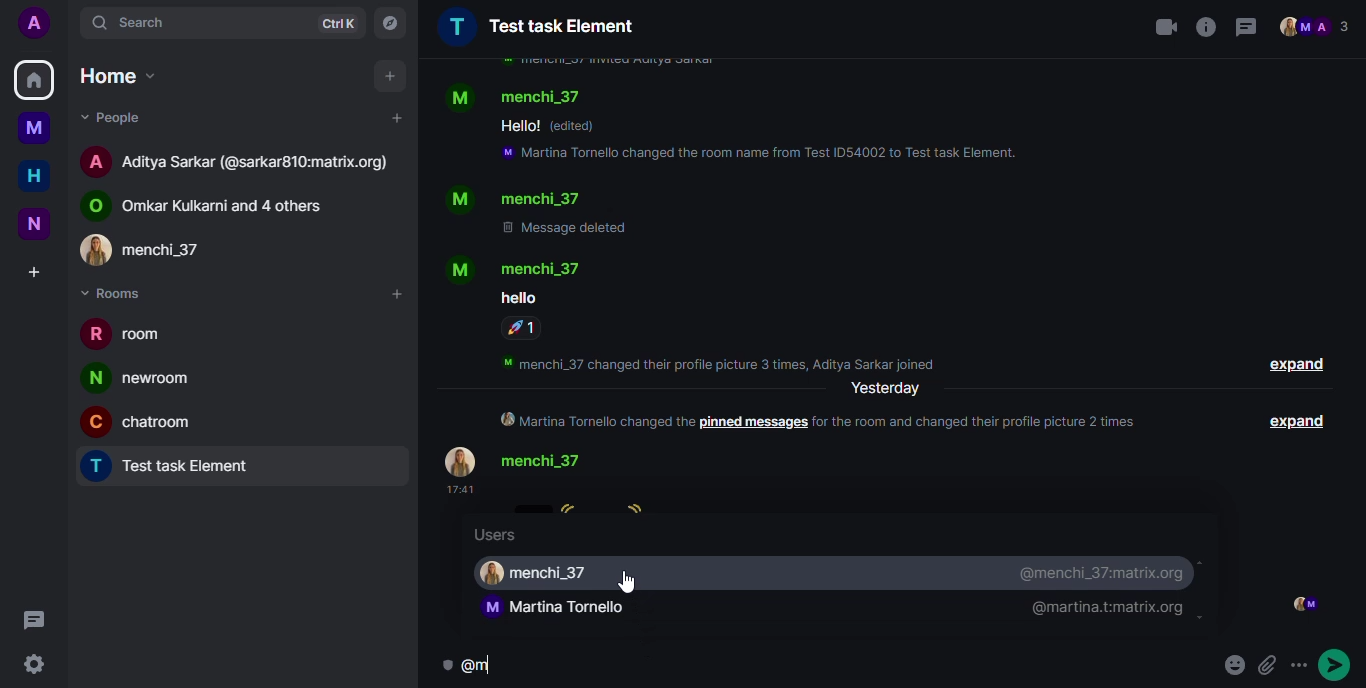  Describe the element at coordinates (753, 423) in the screenshot. I see `pinned message` at that location.